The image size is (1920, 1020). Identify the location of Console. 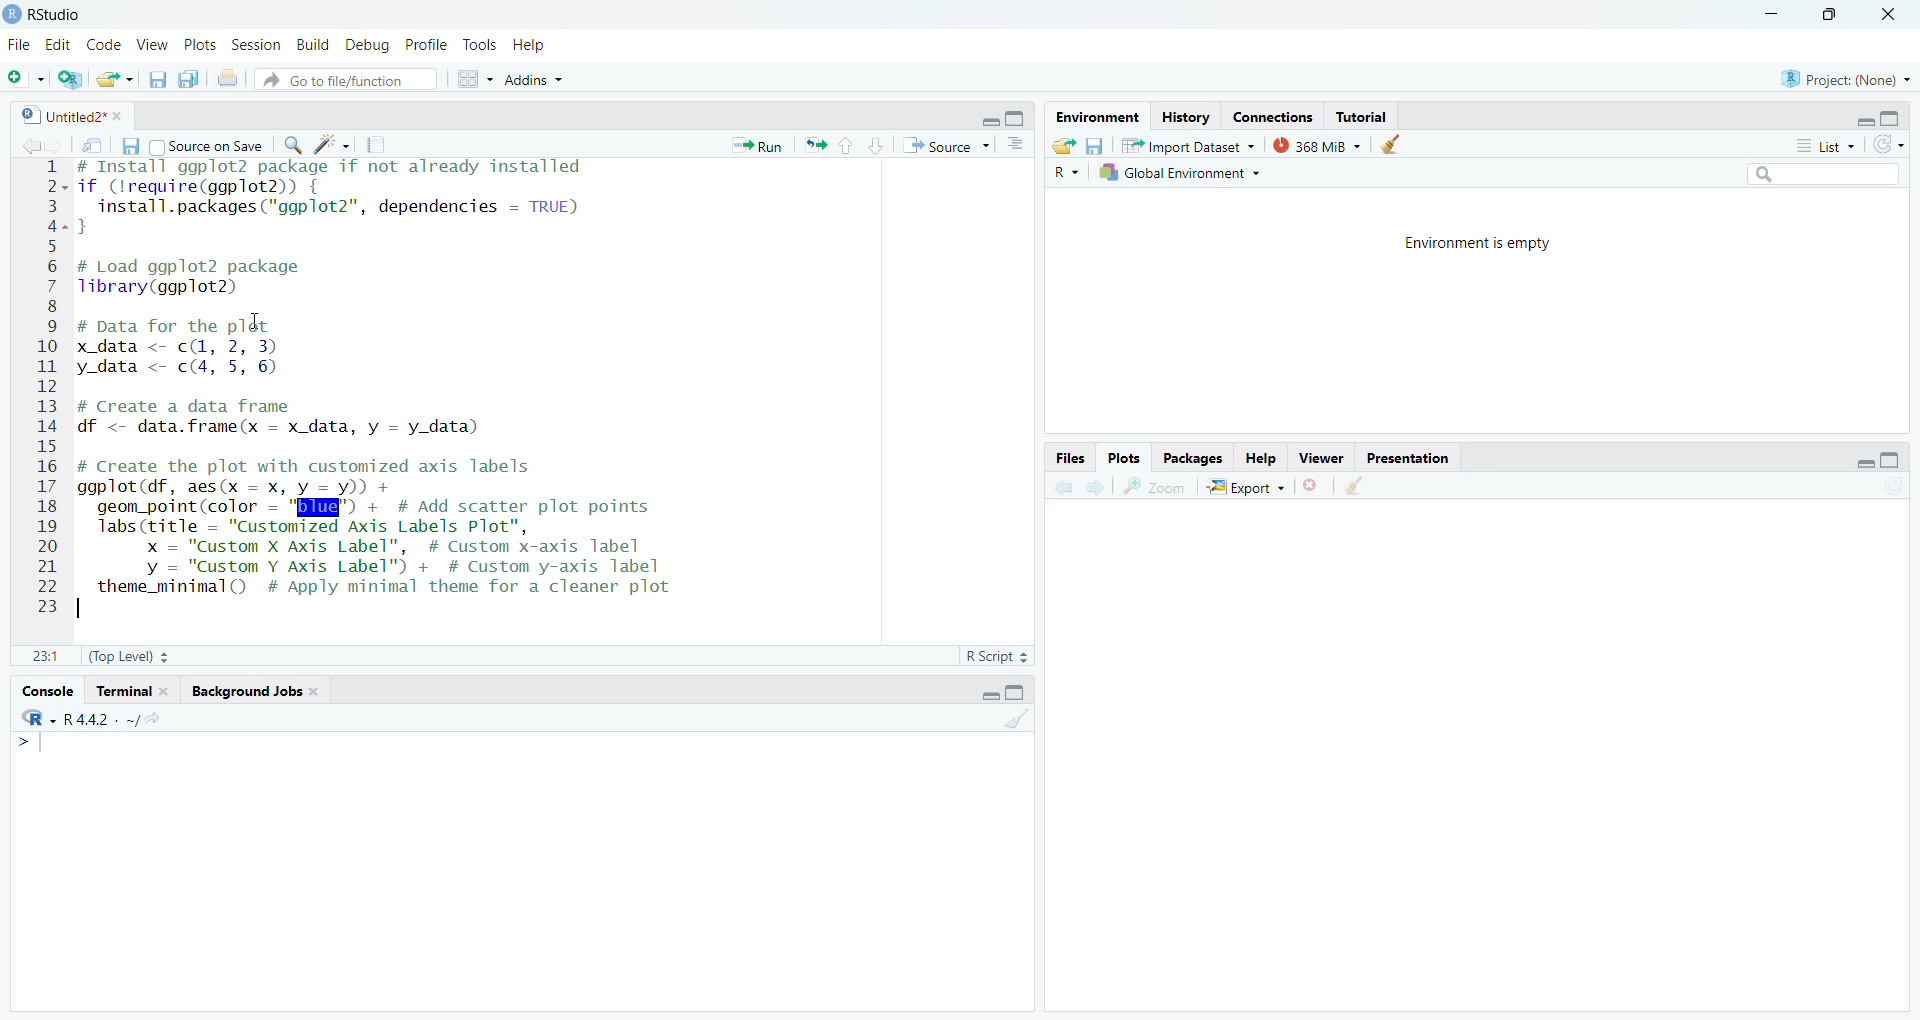
(45, 689).